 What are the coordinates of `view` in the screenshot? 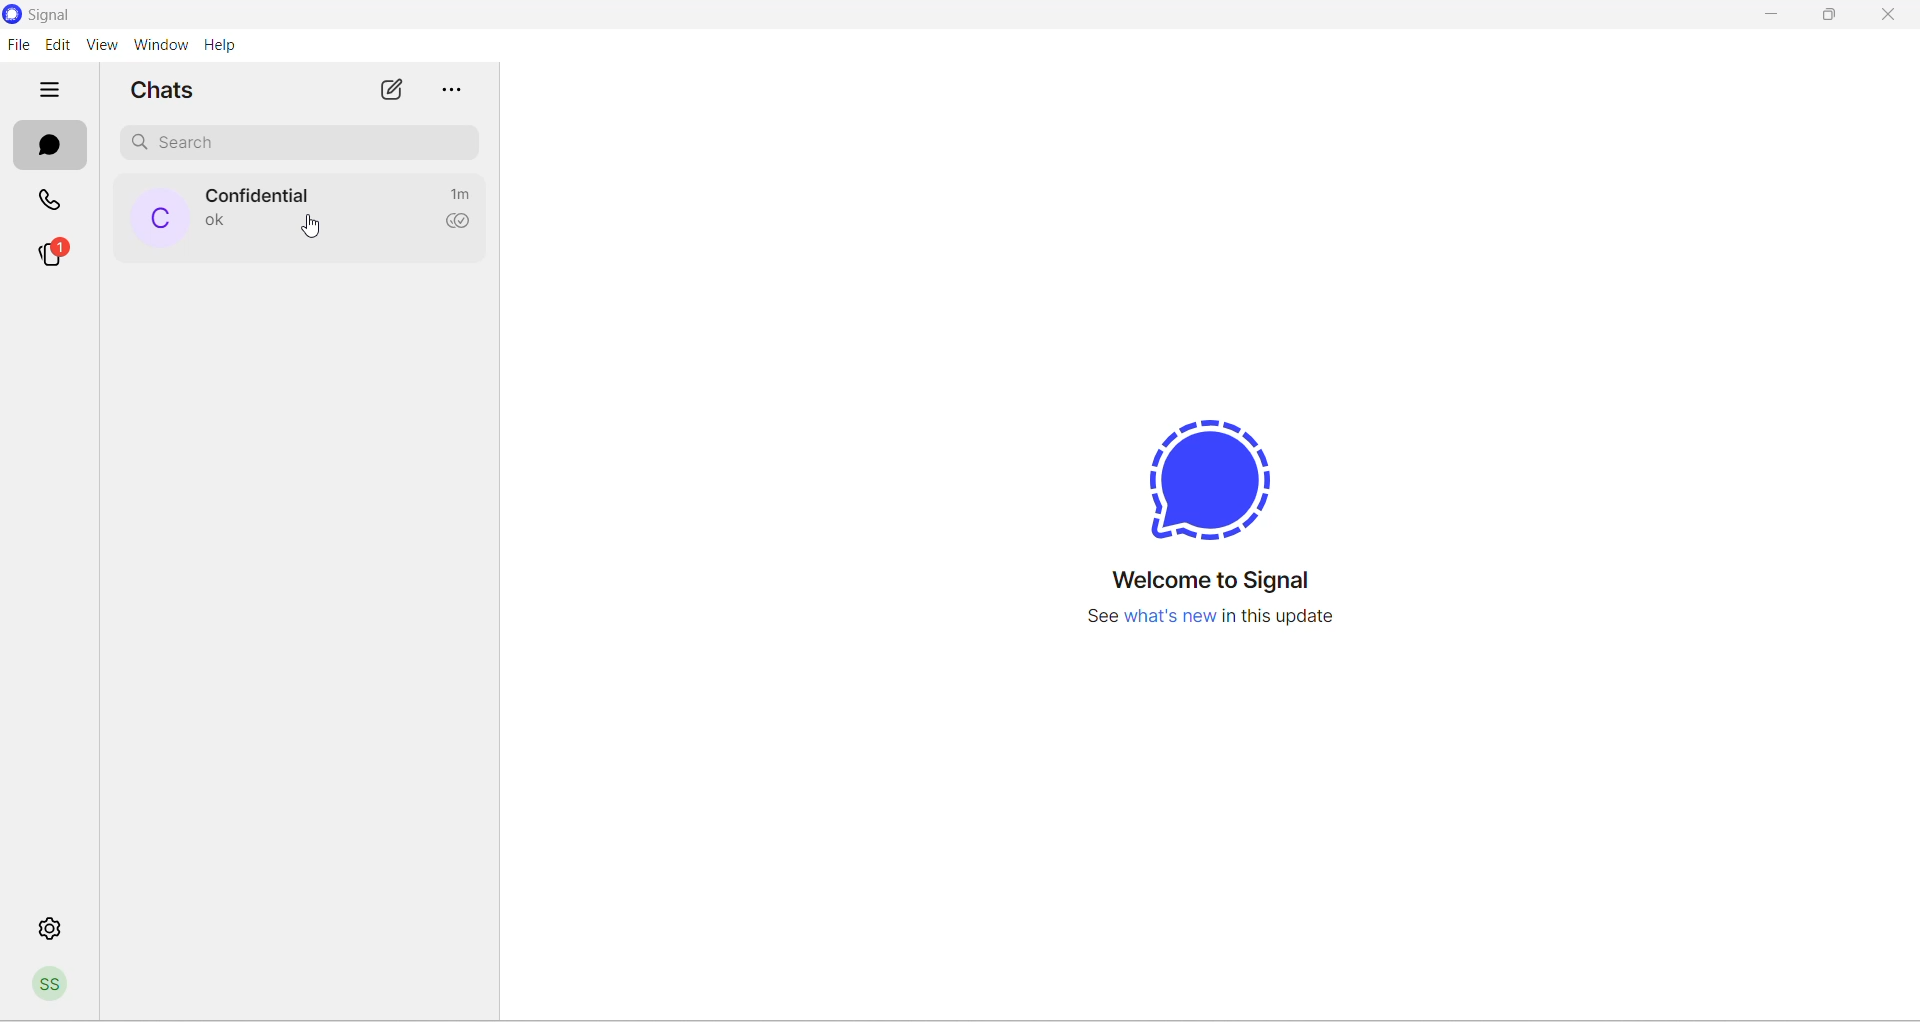 It's located at (99, 45).